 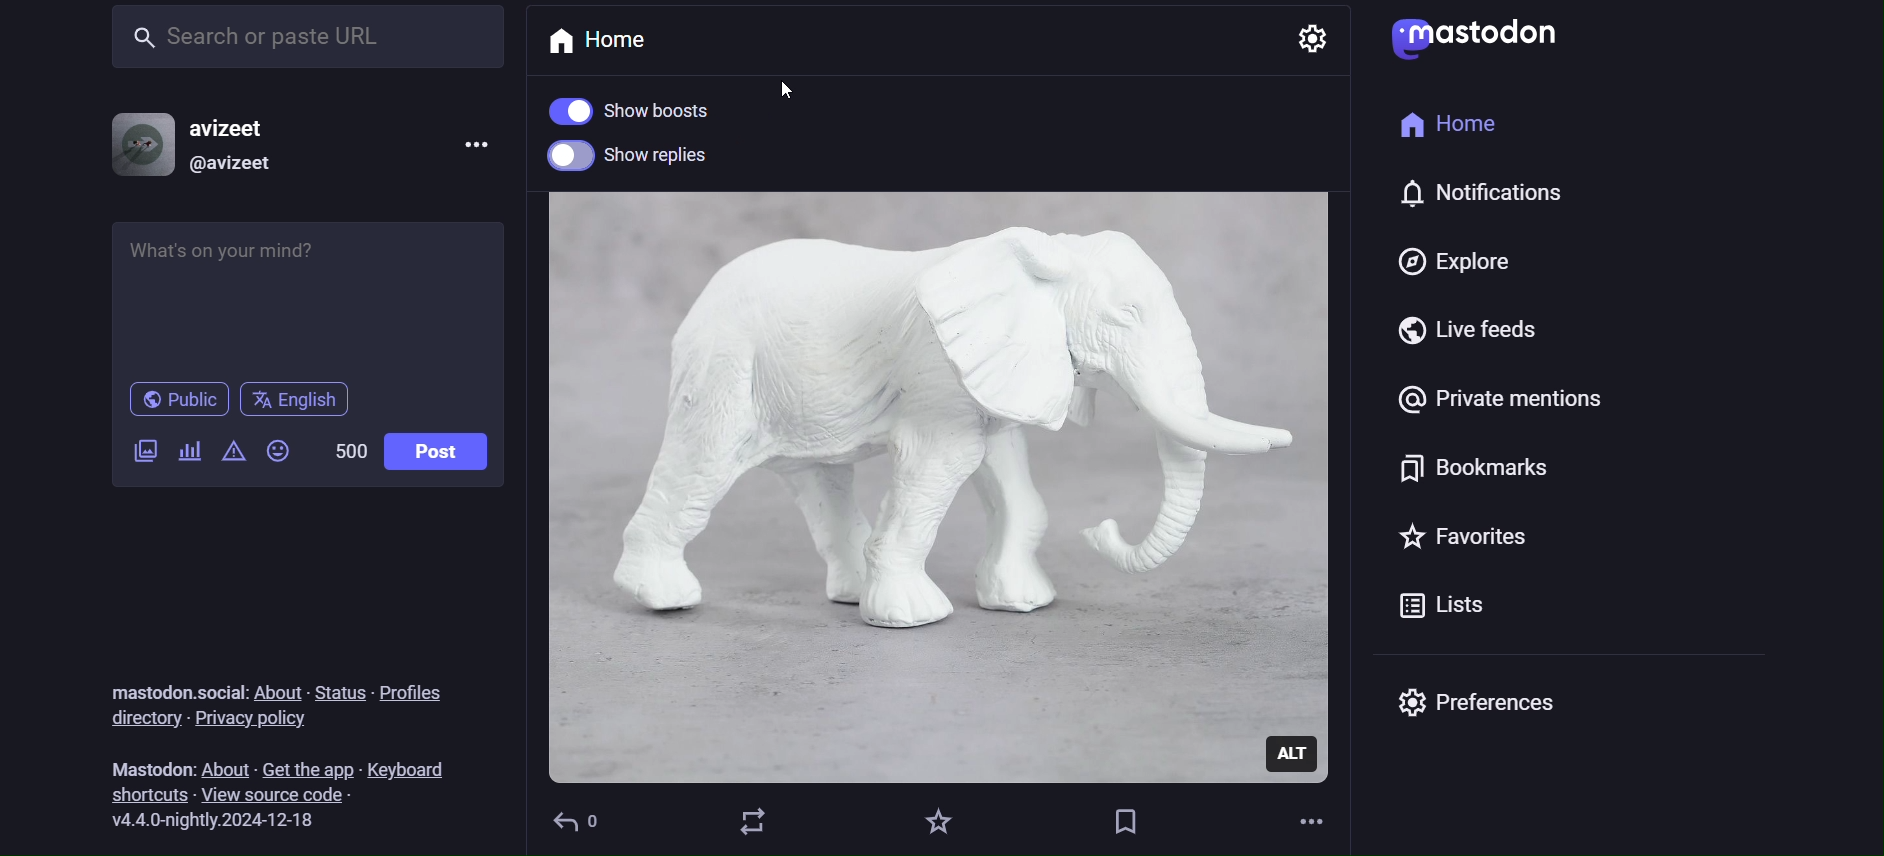 What do you see at coordinates (1451, 130) in the screenshot?
I see `home` at bounding box center [1451, 130].